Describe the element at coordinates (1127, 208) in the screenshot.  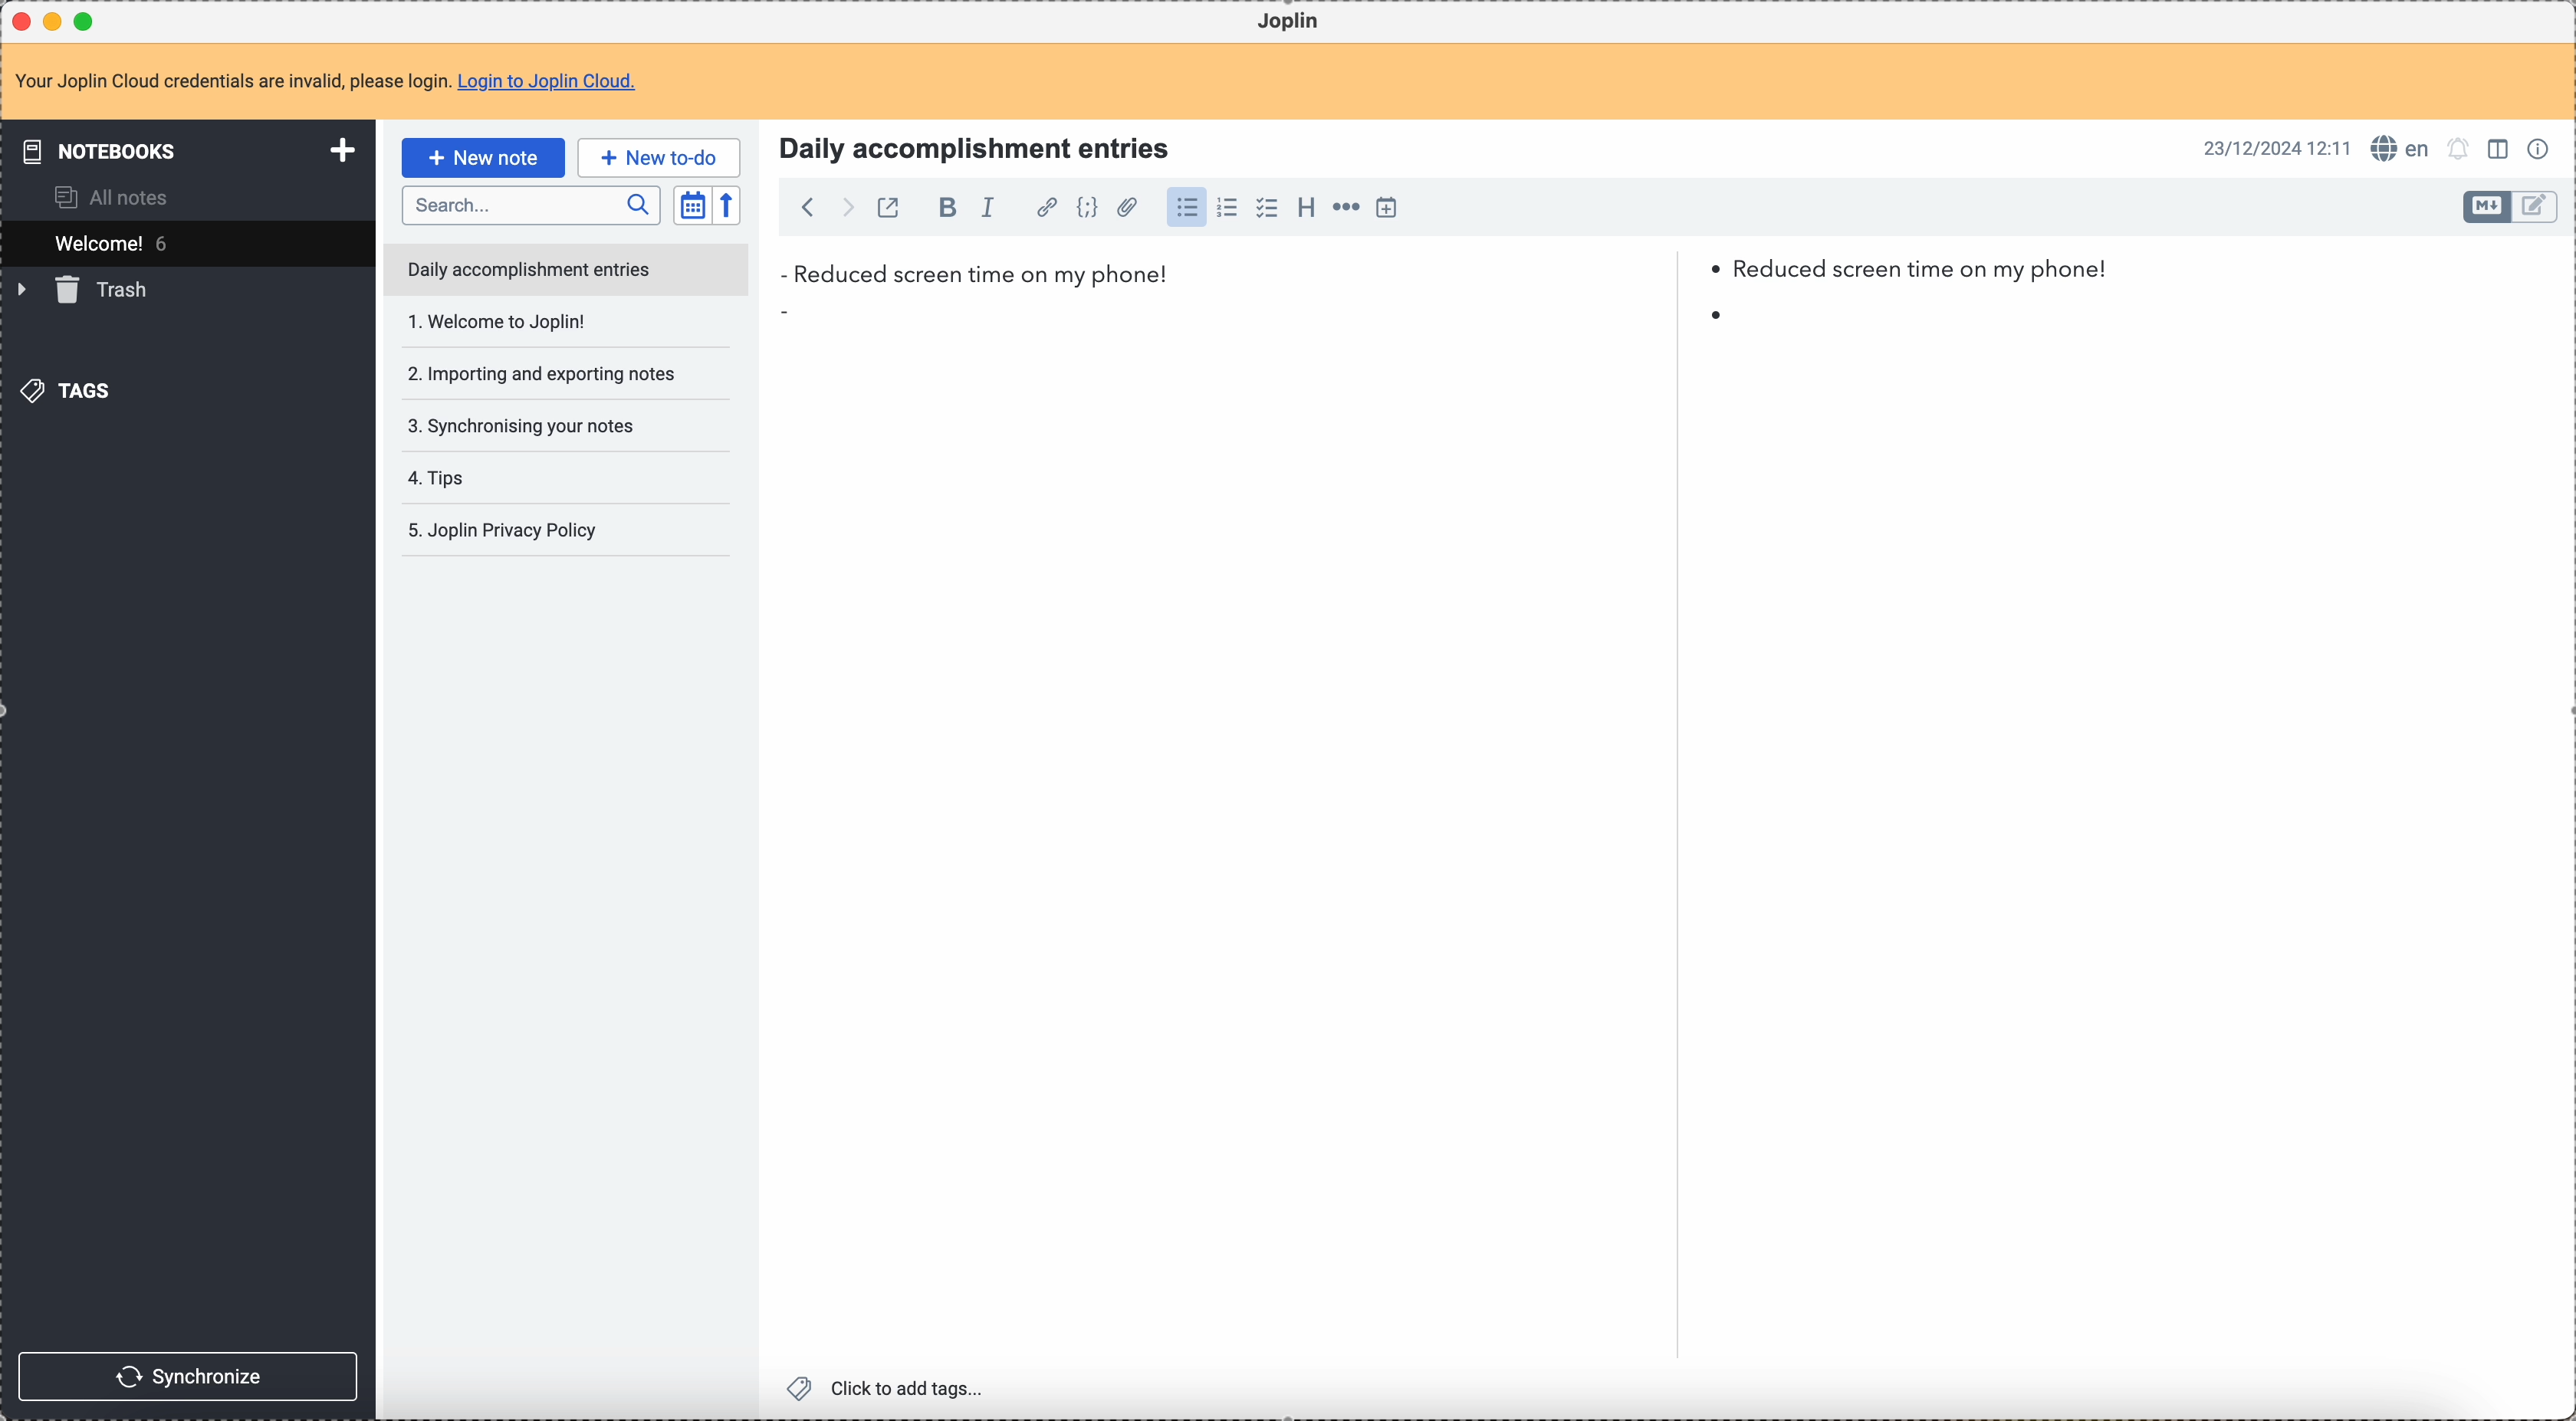
I see `attach file` at that location.